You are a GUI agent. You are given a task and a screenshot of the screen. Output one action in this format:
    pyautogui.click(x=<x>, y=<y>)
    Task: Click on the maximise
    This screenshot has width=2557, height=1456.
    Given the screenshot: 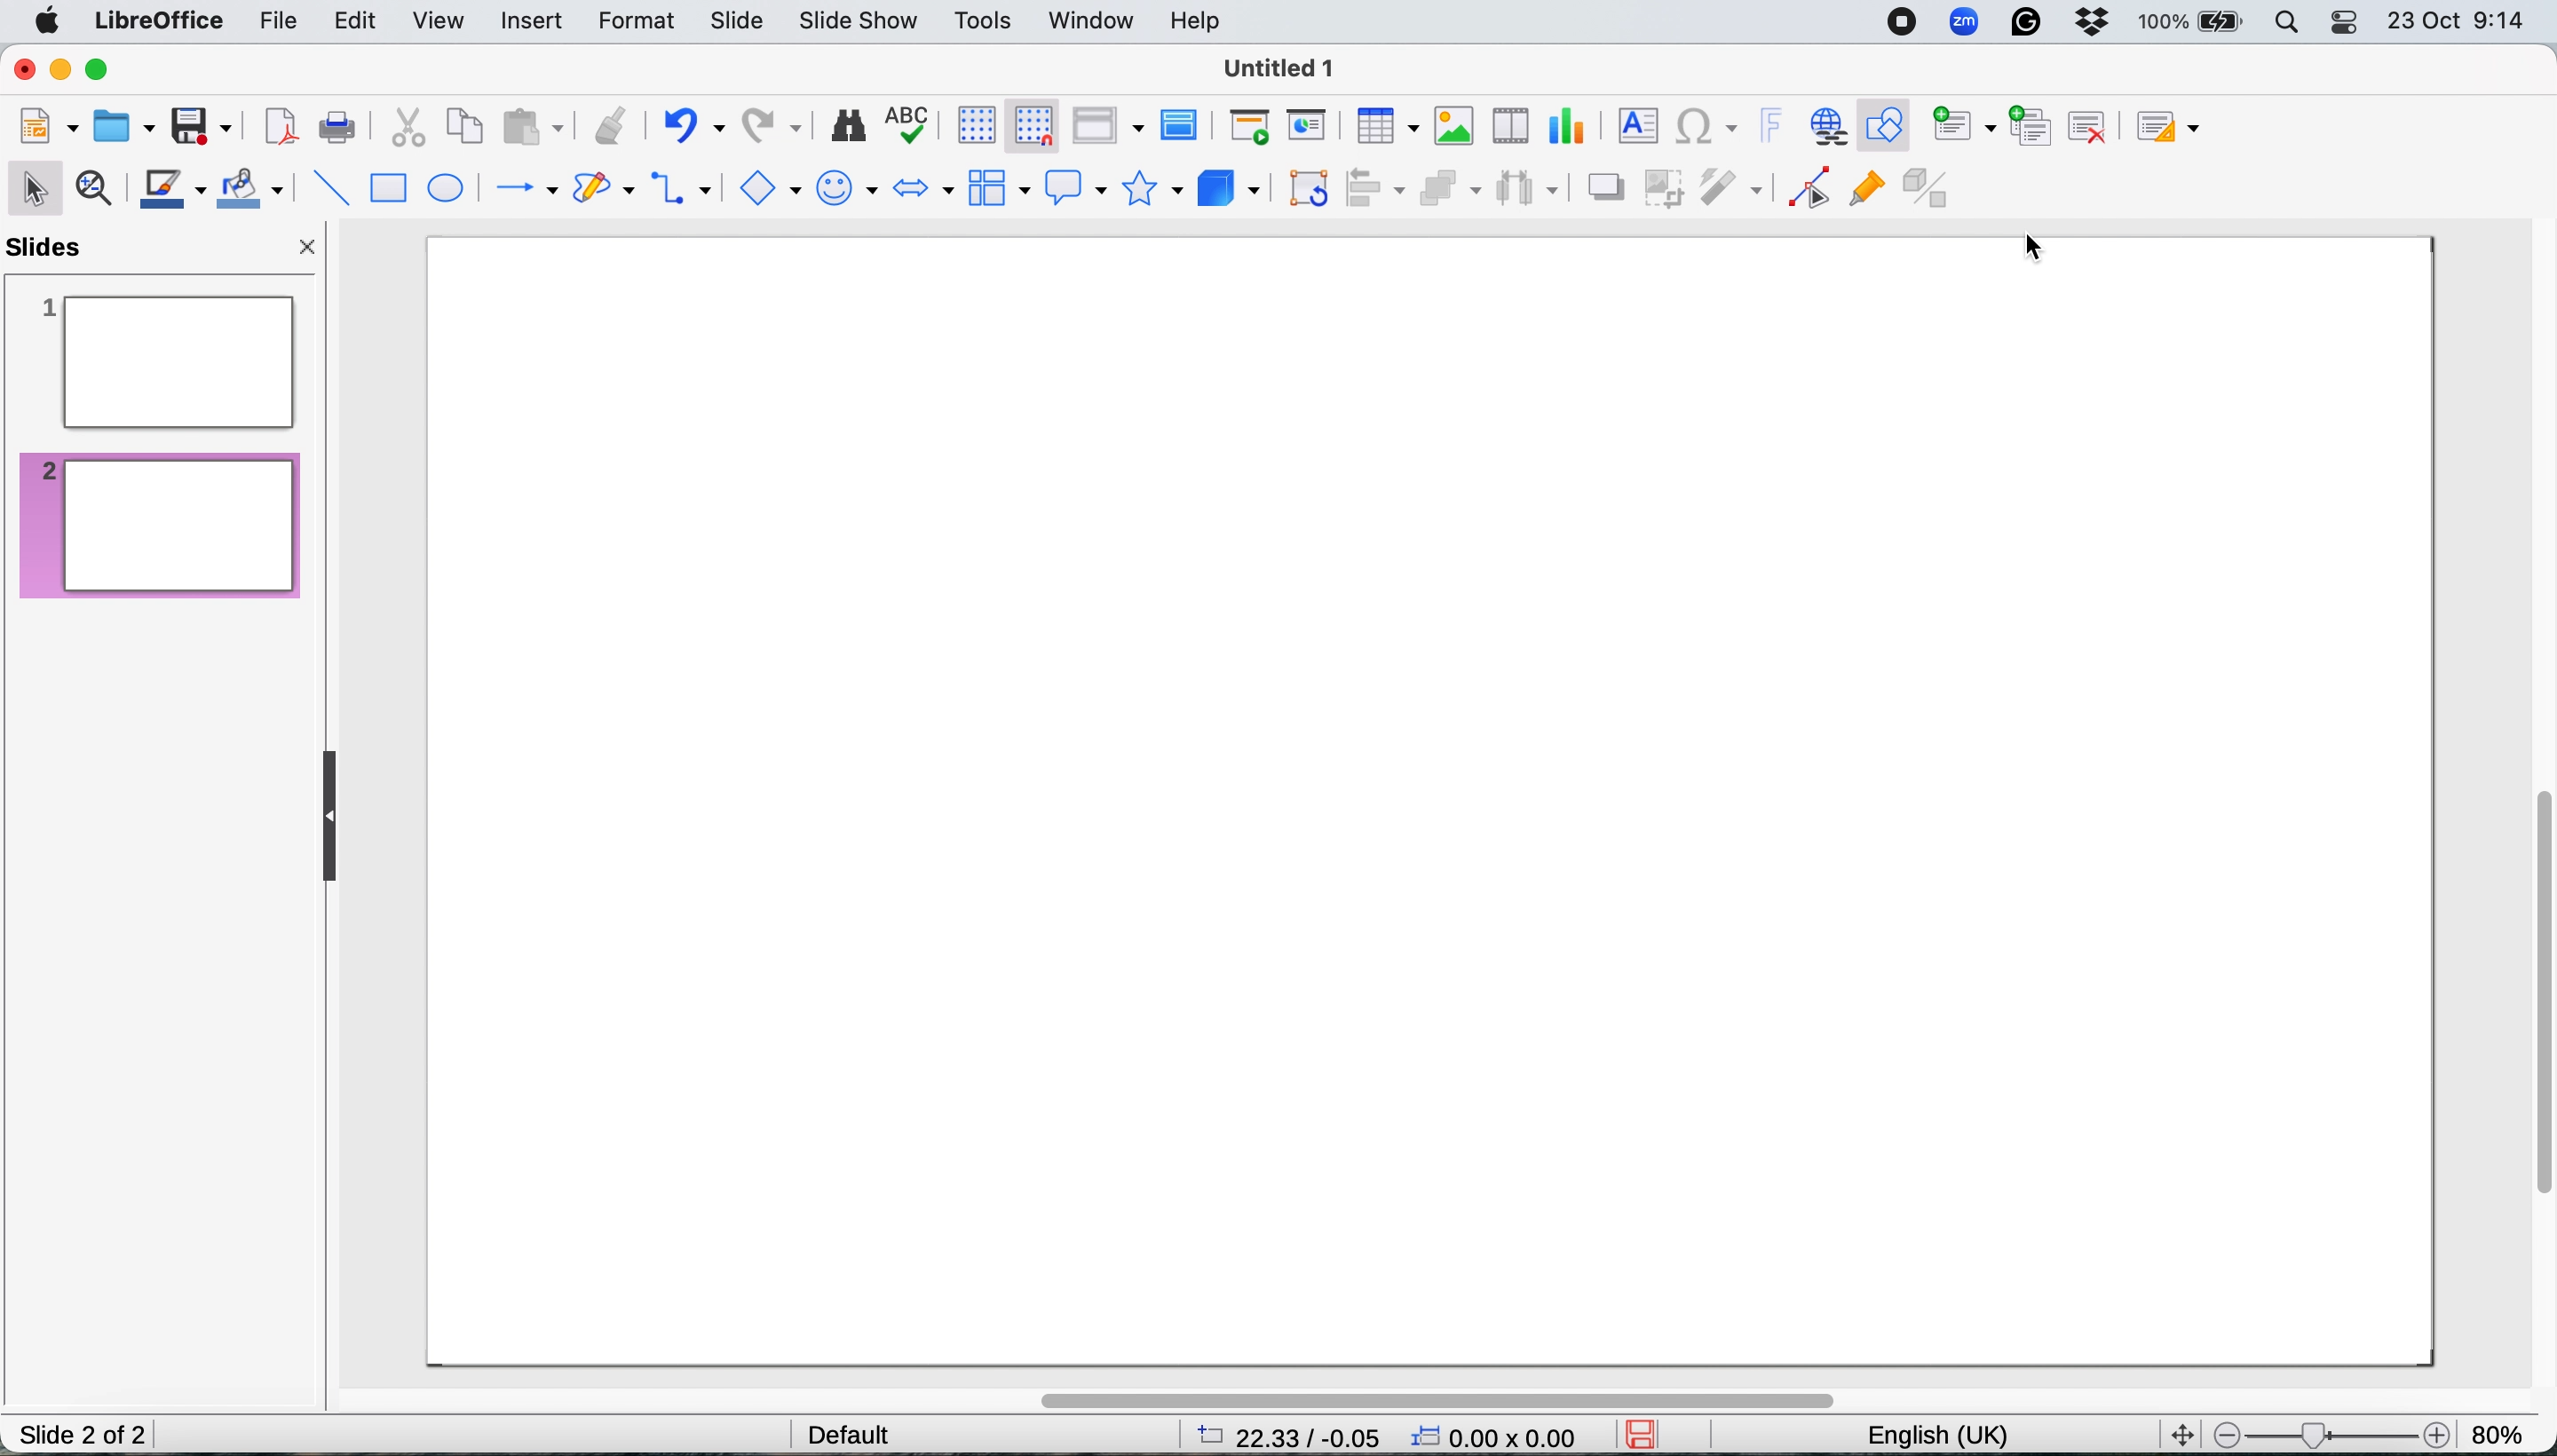 What is the action you would take?
    pyautogui.click(x=100, y=70)
    